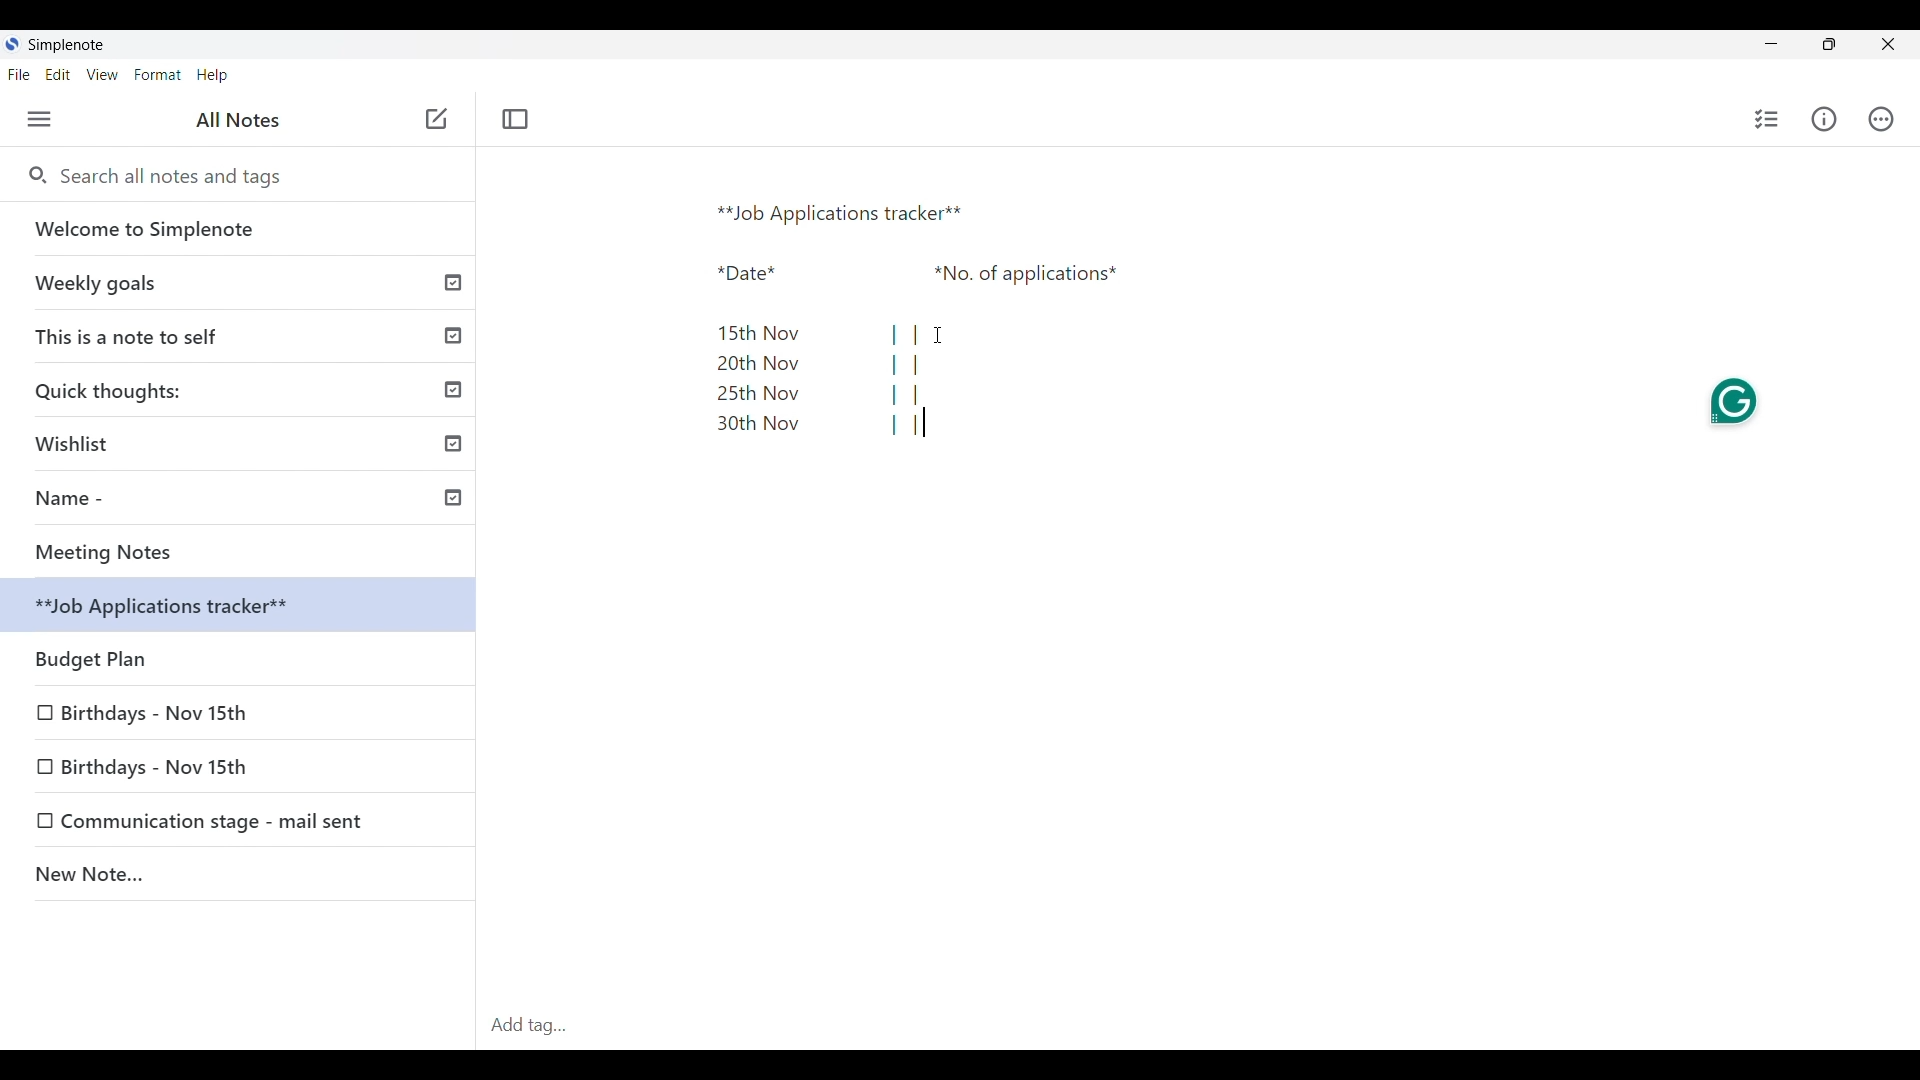 This screenshot has height=1080, width=1920. Describe the element at coordinates (212, 76) in the screenshot. I see `Help ` at that location.